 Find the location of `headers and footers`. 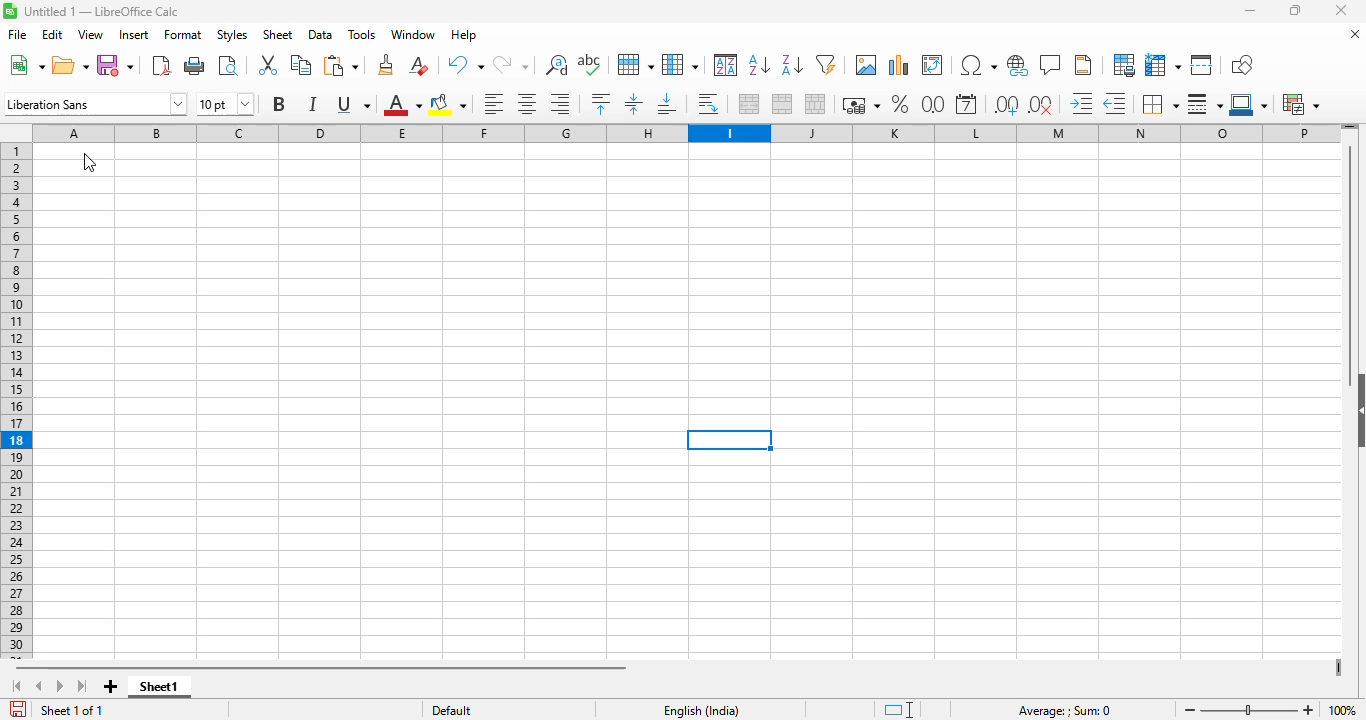

headers and footers is located at coordinates (1084, 65).